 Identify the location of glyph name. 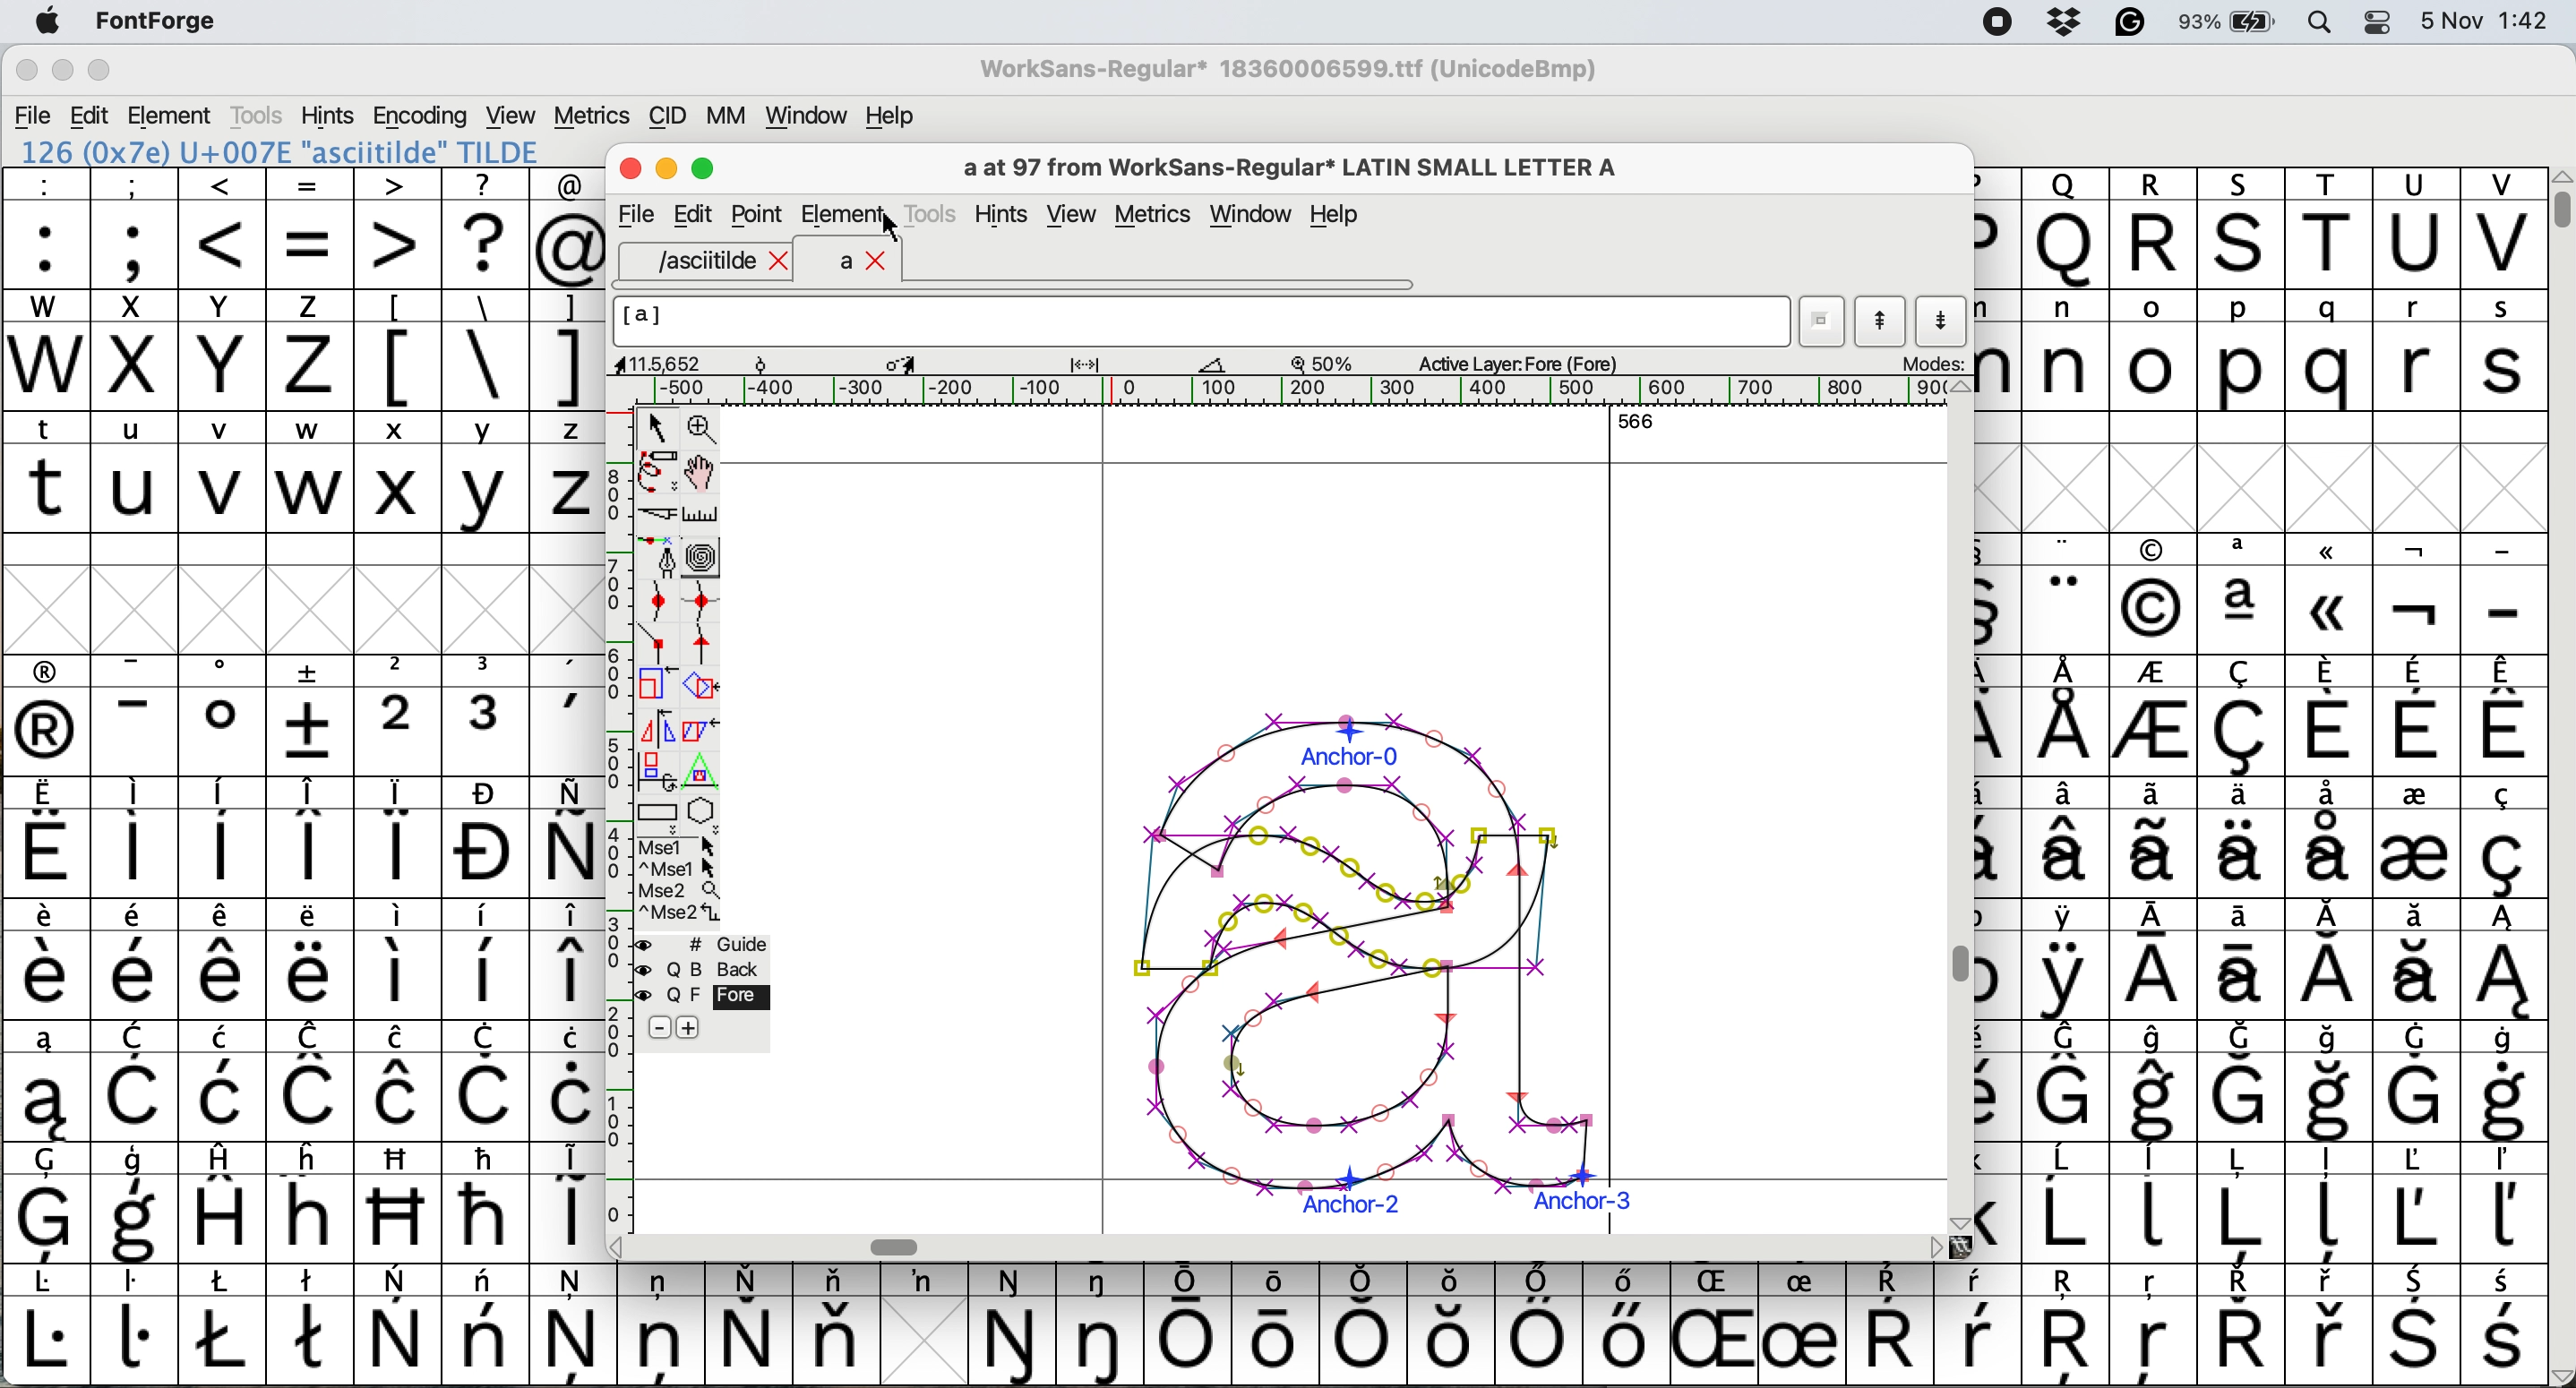
(1287, 165).